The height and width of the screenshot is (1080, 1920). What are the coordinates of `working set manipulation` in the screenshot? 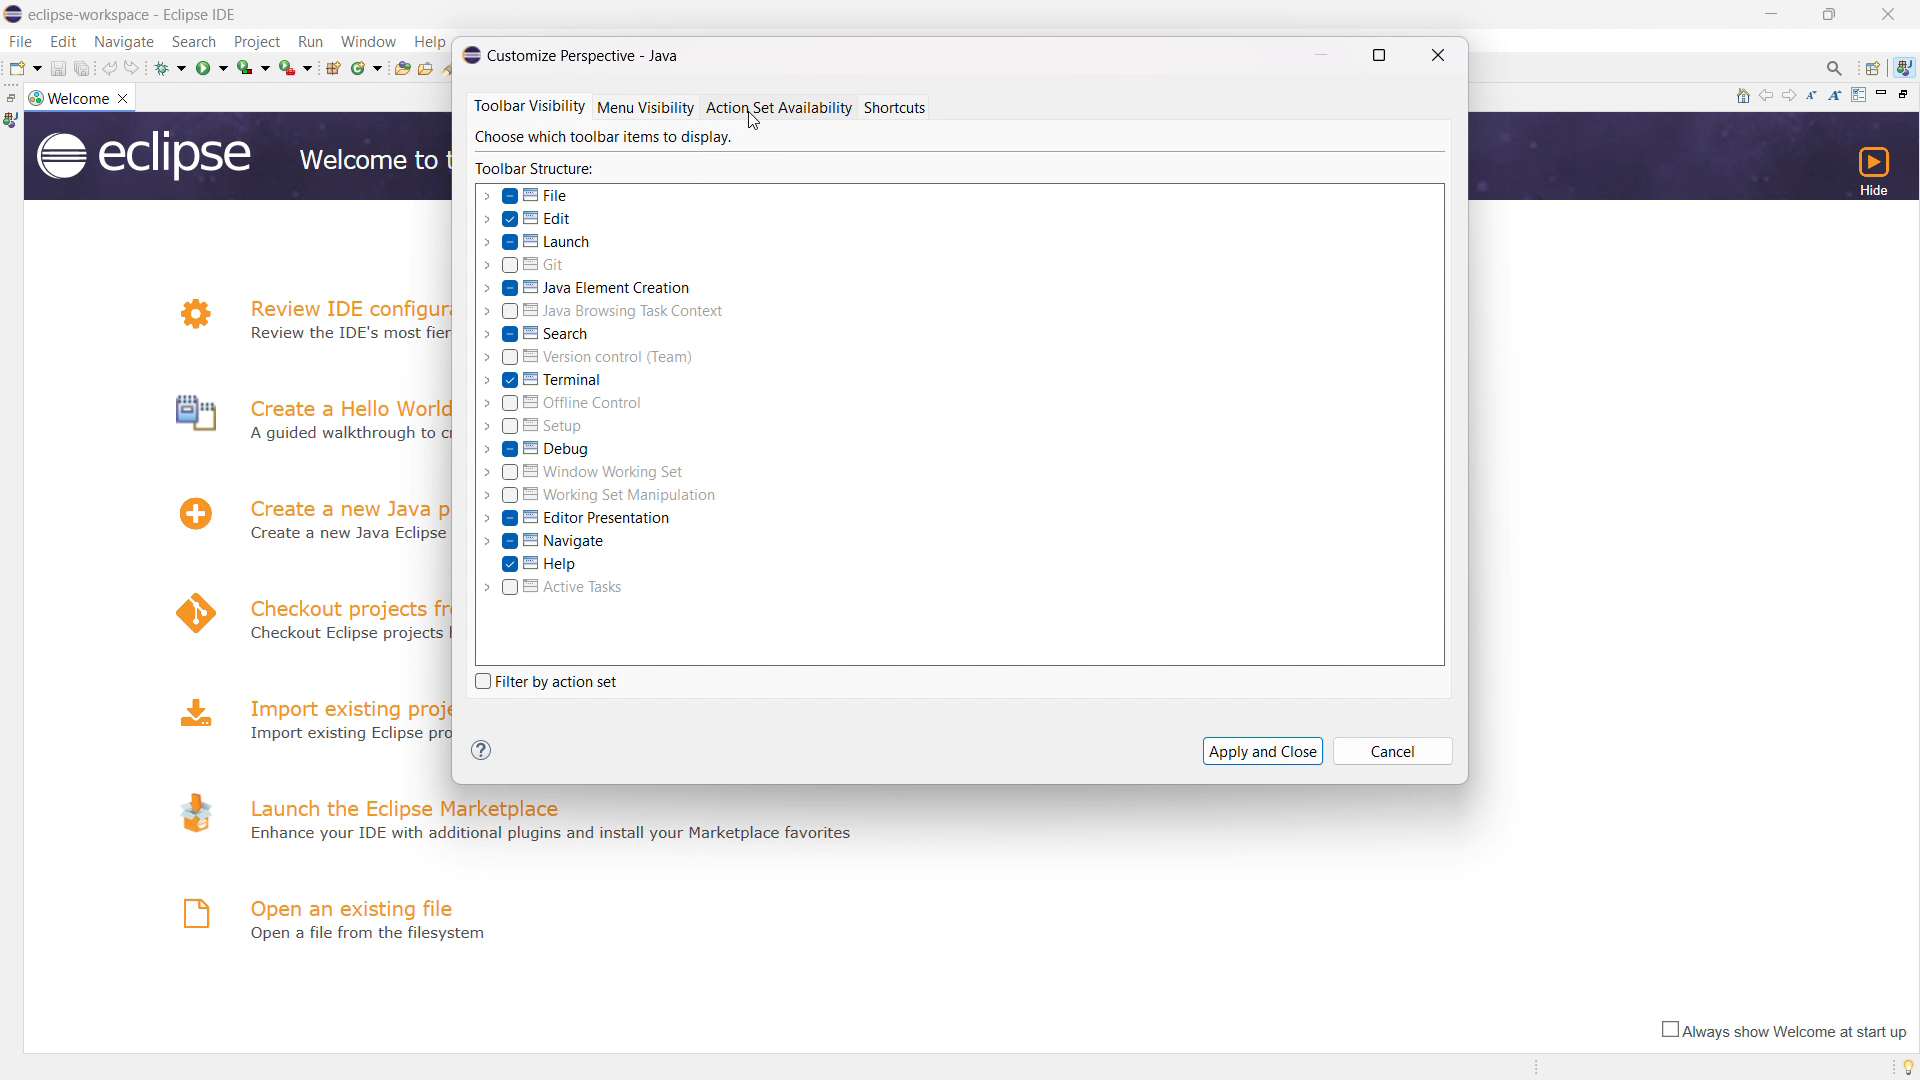 It's located at (599, 496).